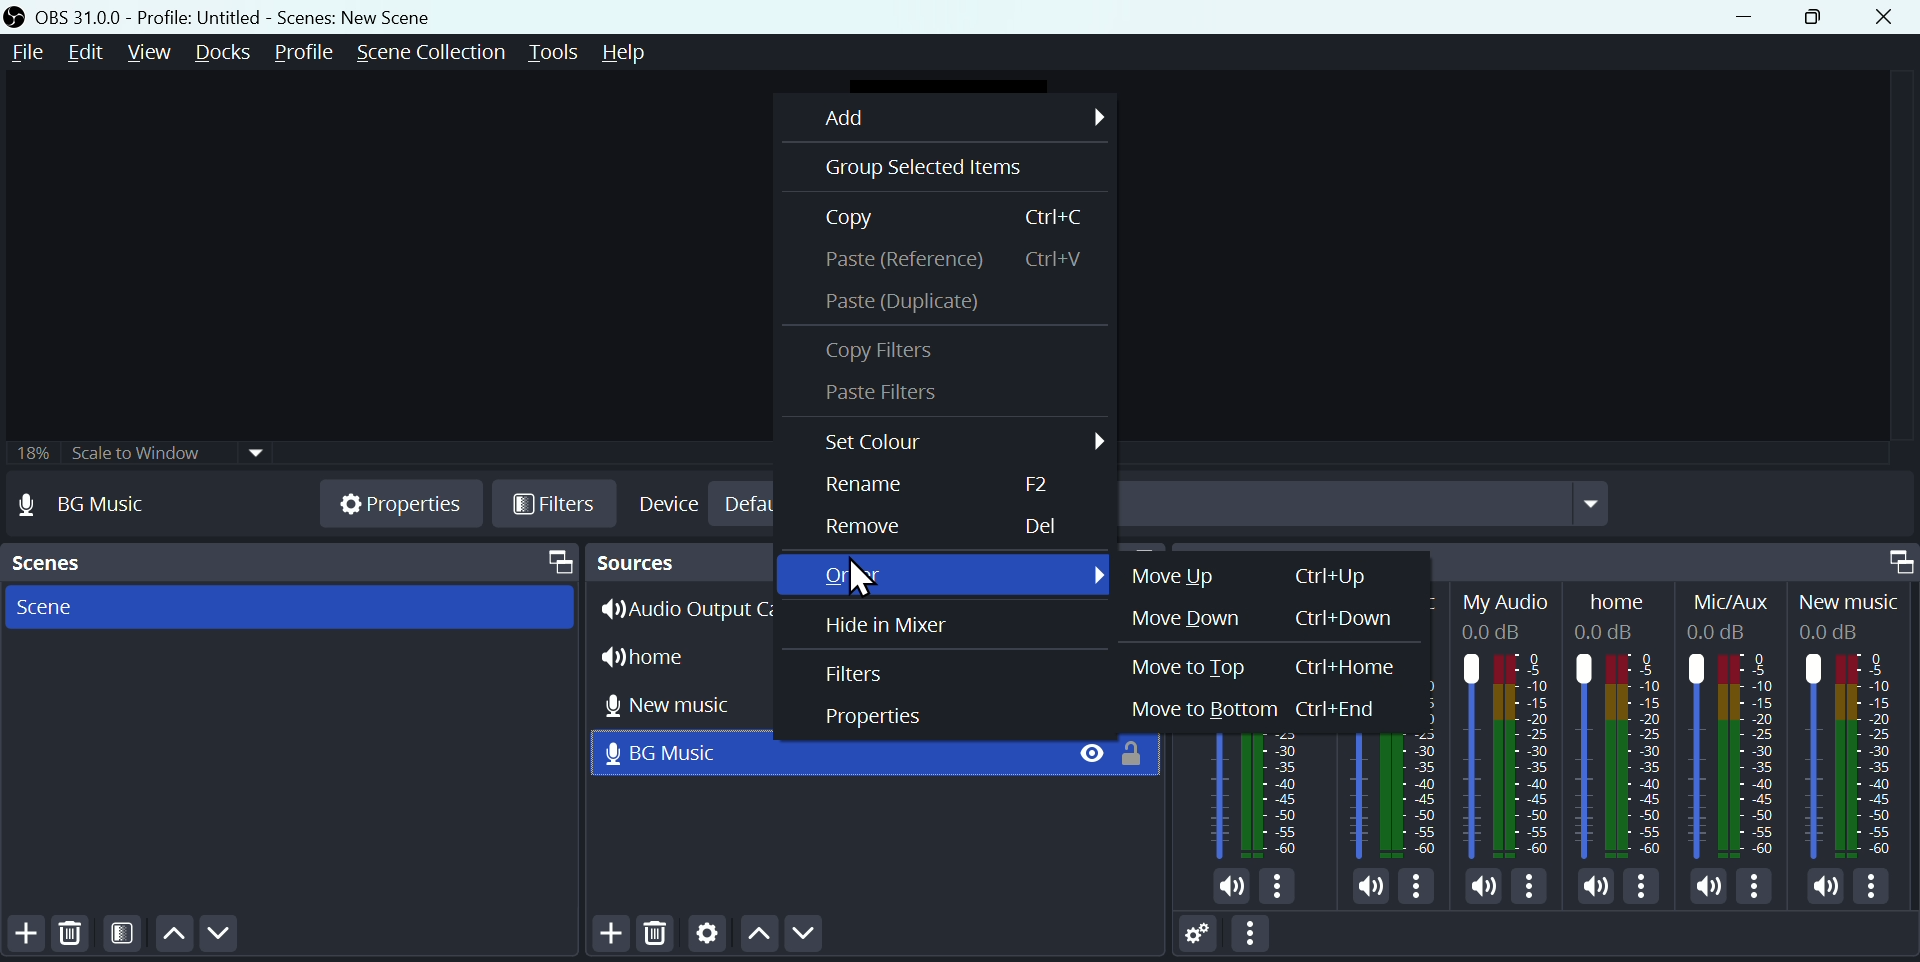 The height and width of the screenshot is (962, 1920). I want to click on Device, so click(670, 502).